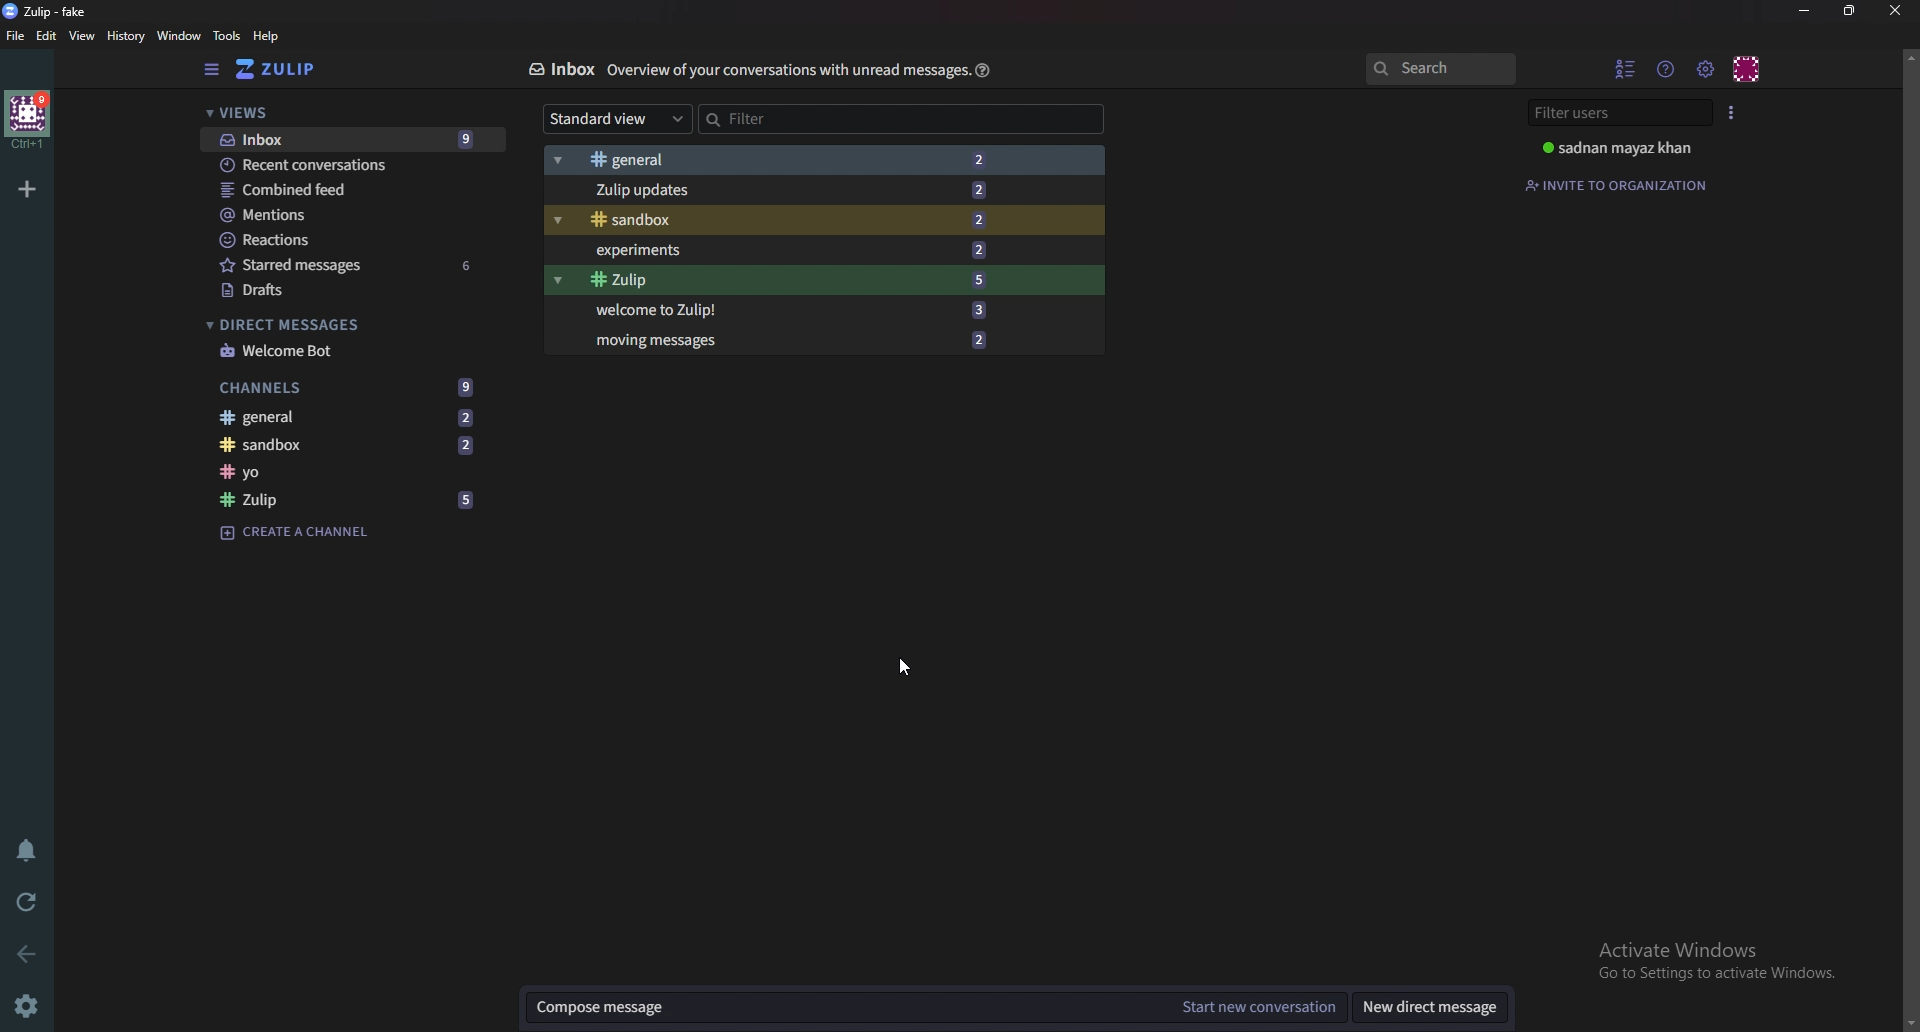 This screenshot has height=1032, width=1920. I want to click on Compose message, so click(844, 1009).